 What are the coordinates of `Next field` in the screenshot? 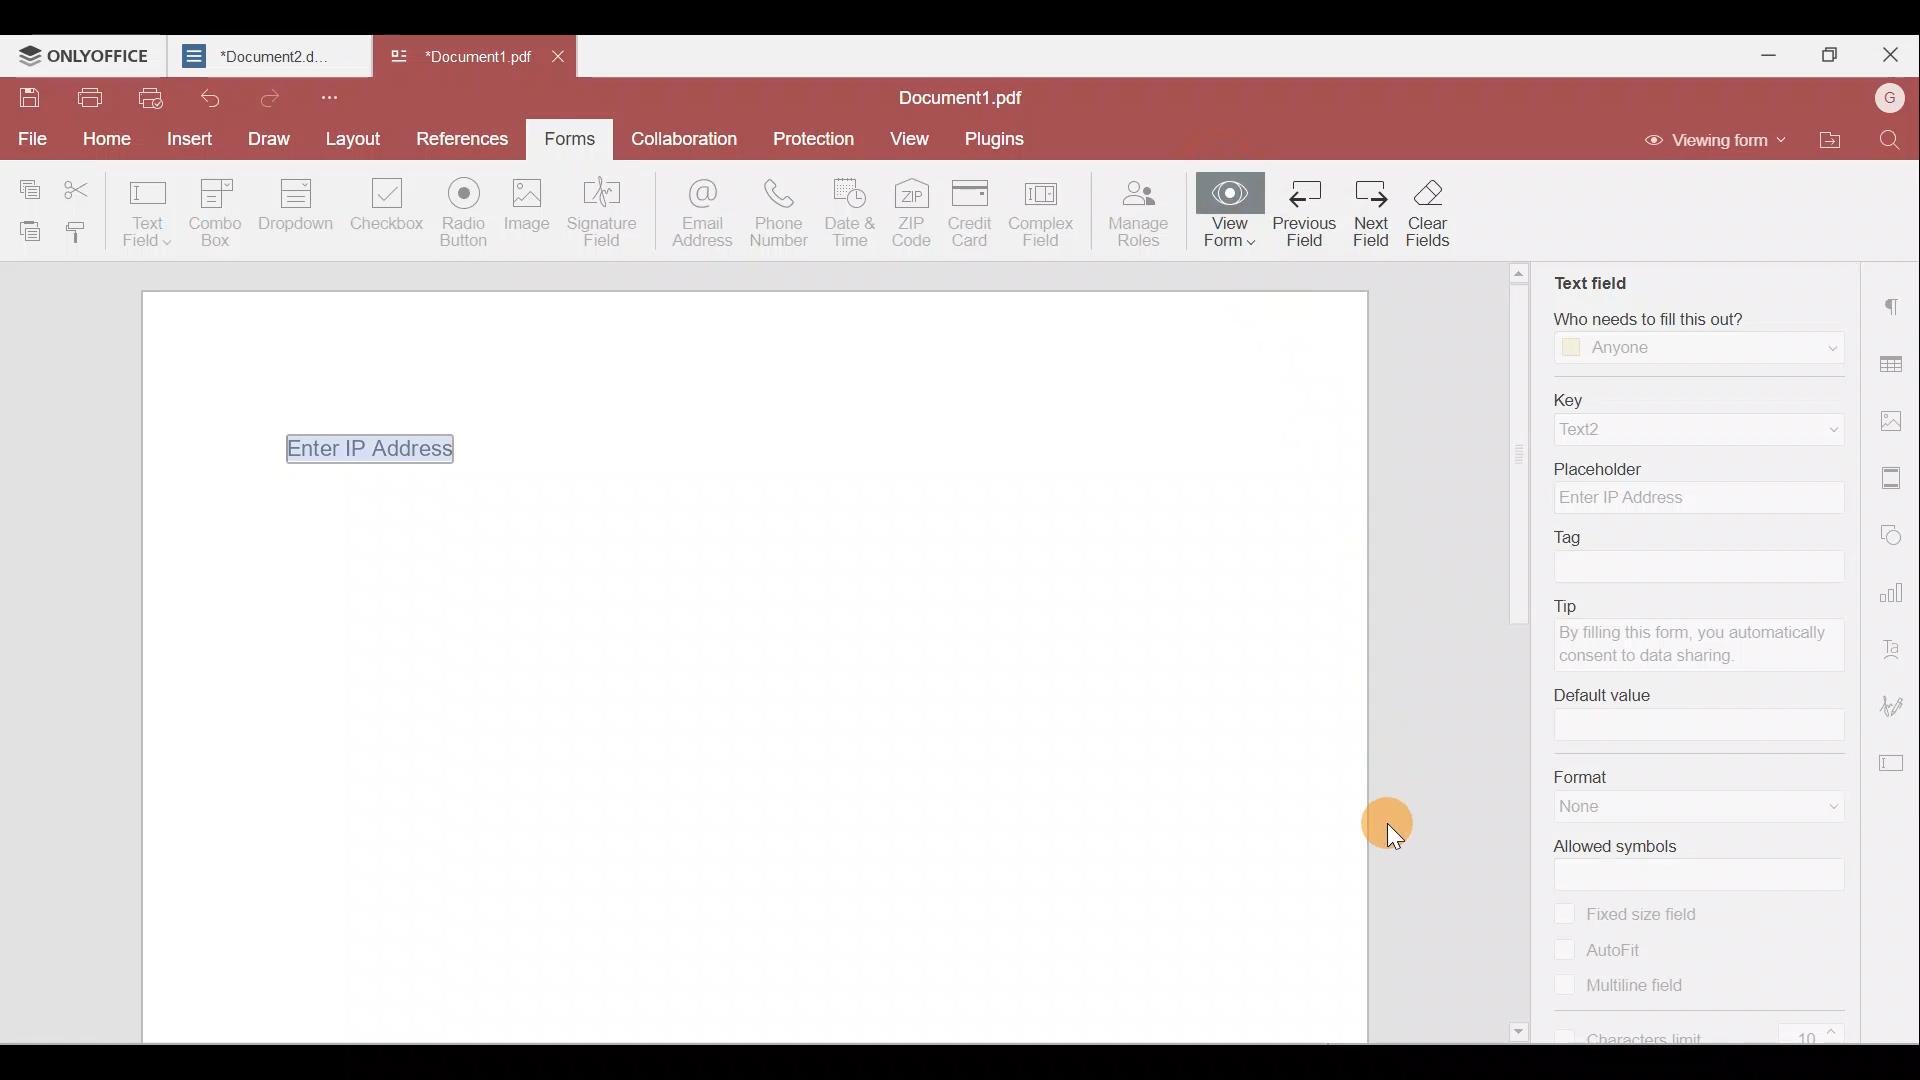 It's located at (1370, 217).